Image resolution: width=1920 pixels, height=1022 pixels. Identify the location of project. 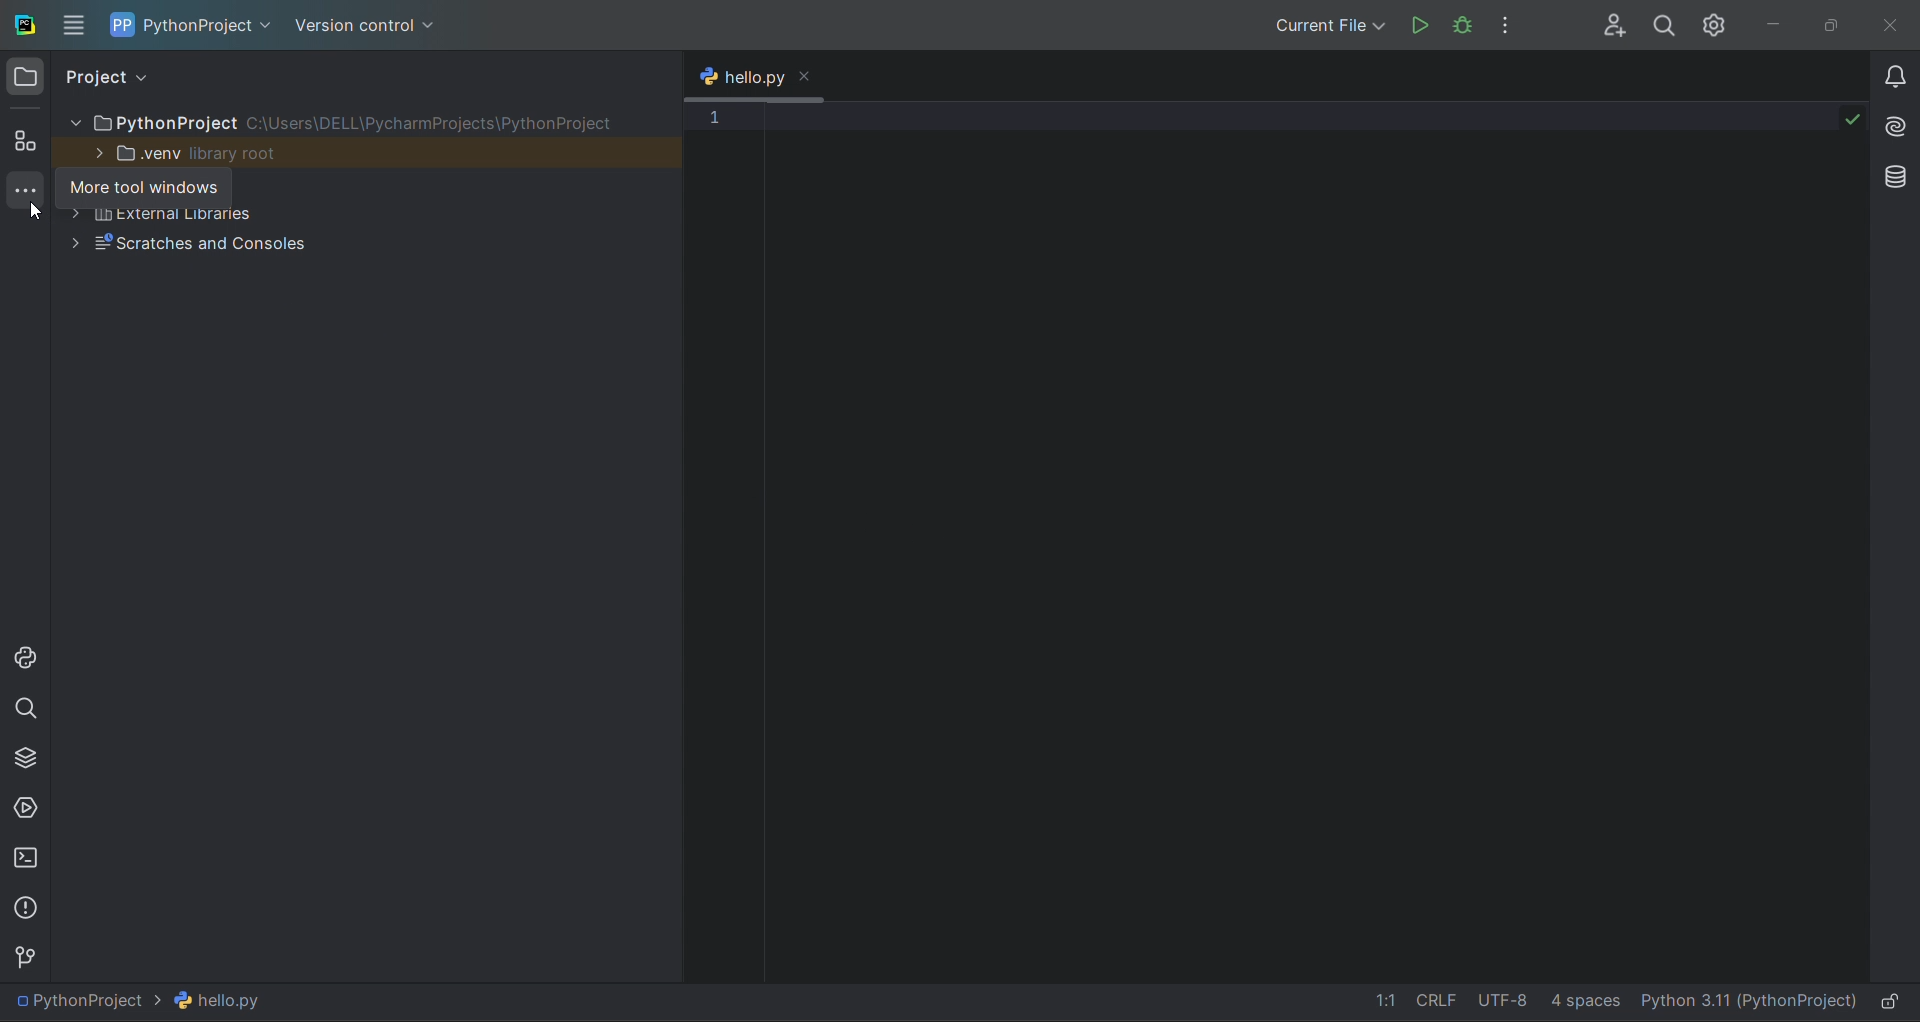
(114, 78).